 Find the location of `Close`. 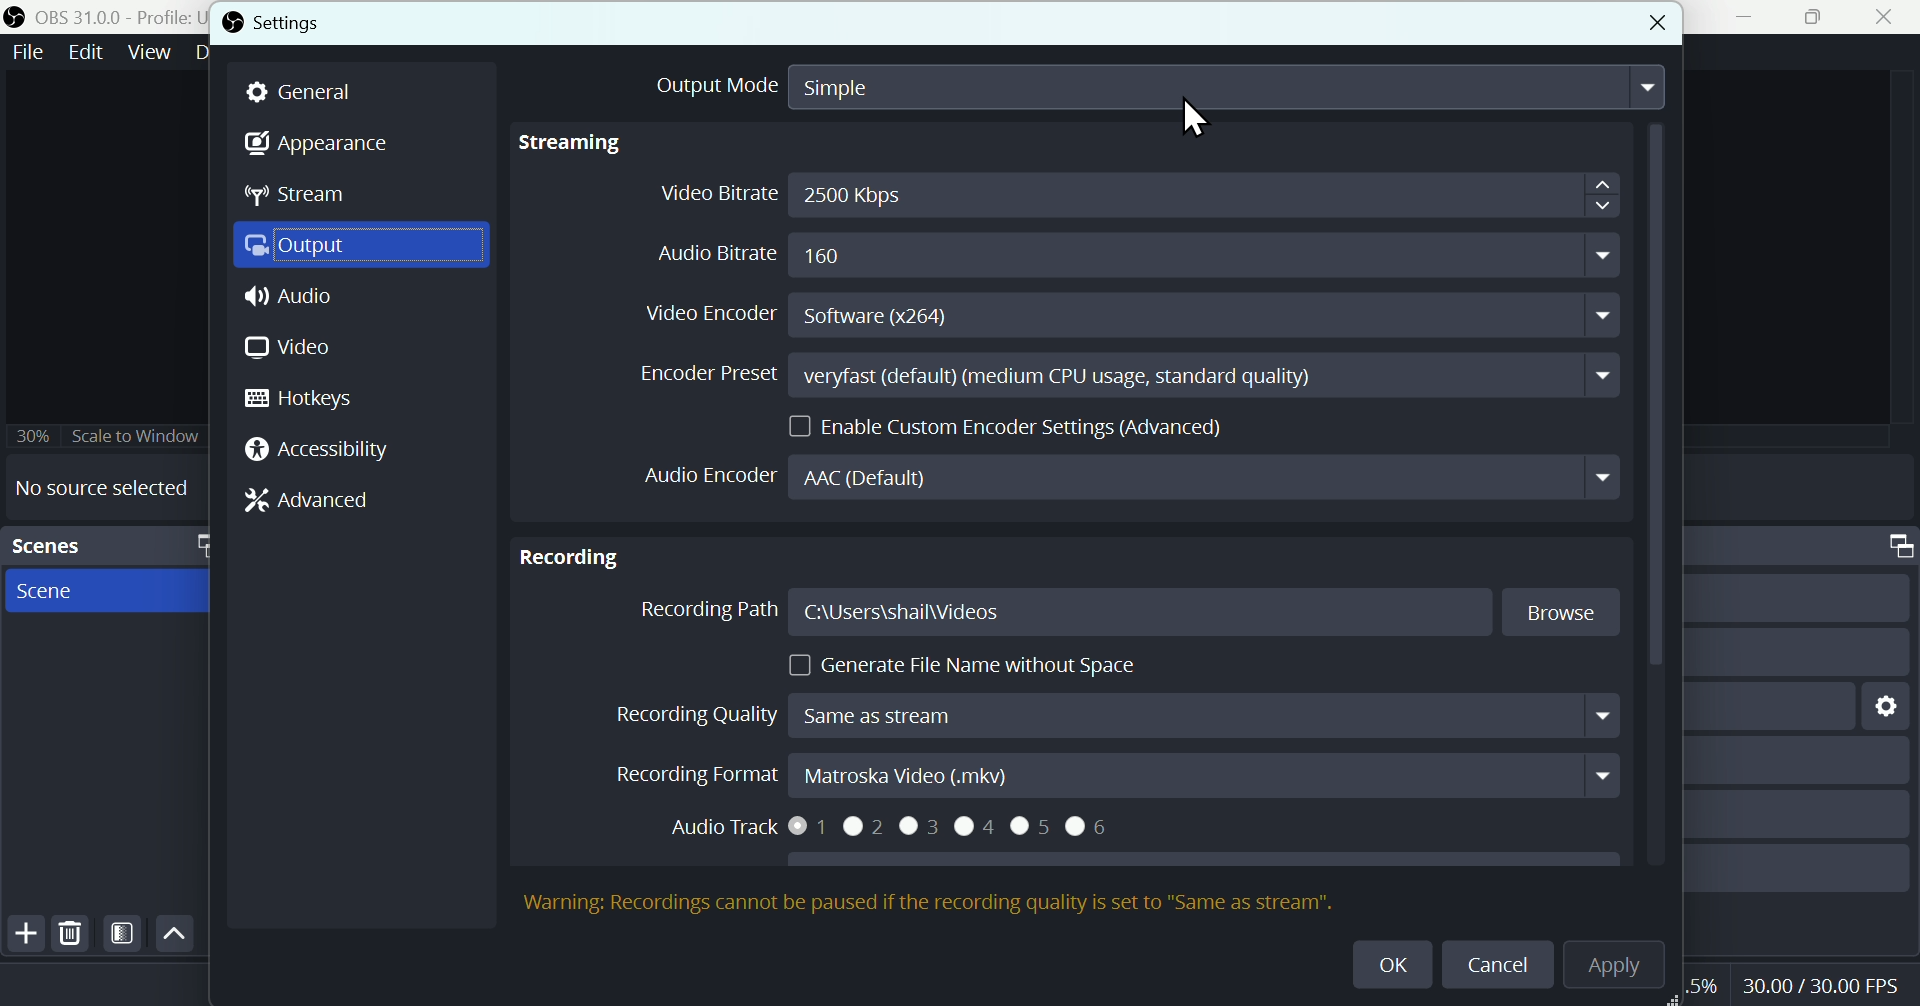

Close is located at coordinates (1890, 17).